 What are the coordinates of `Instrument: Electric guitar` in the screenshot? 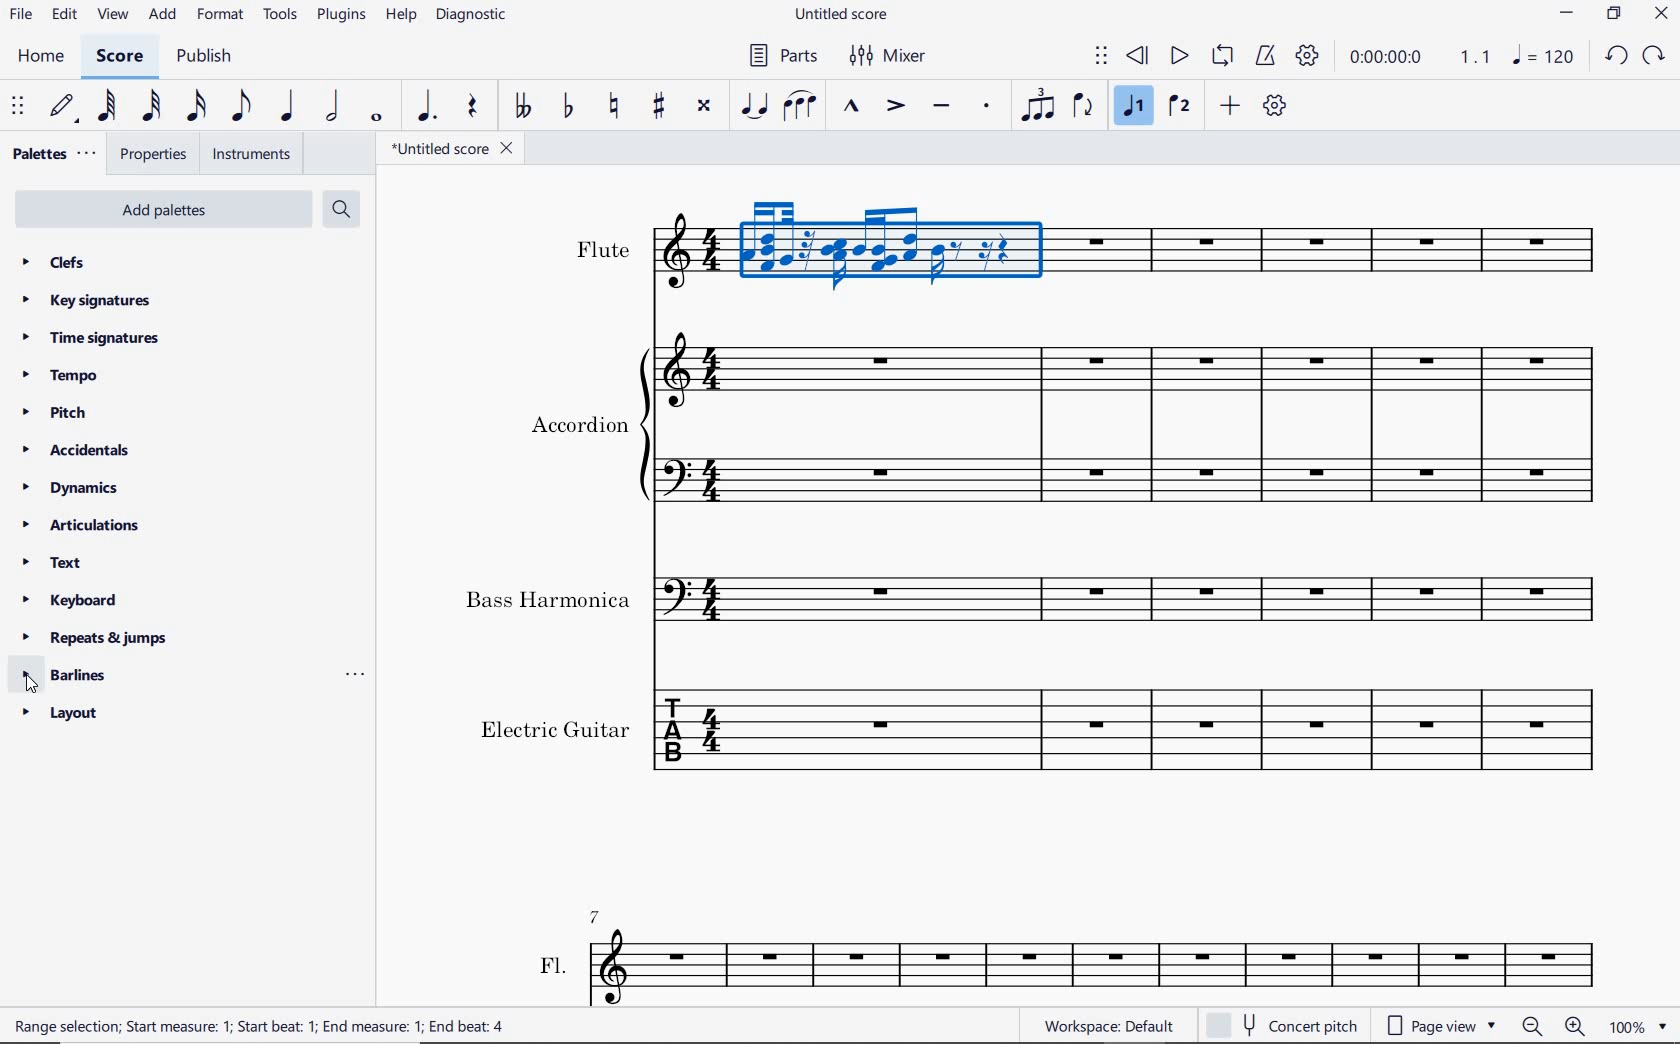 It's located at (1136, 735).